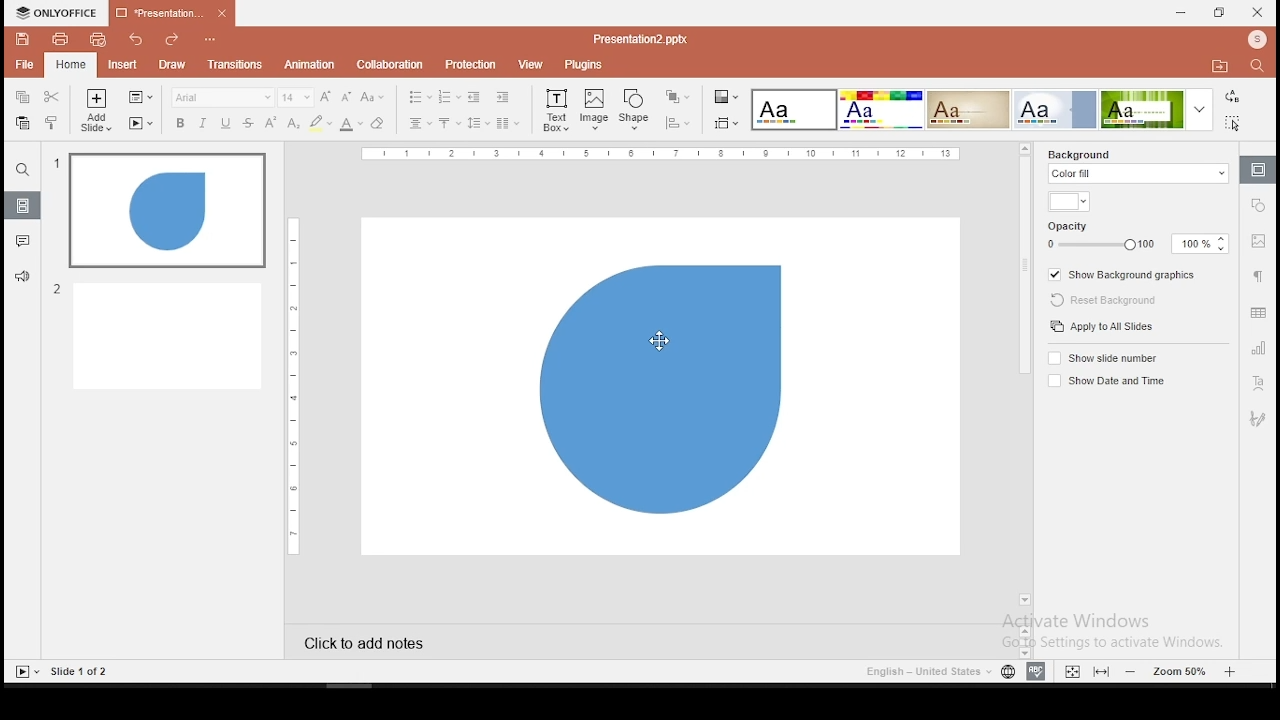 The width and height of the screenshot is (1280, 720). Describe the element at coordinates (96, 40) in the screenshot. I see `quick print` at that location.